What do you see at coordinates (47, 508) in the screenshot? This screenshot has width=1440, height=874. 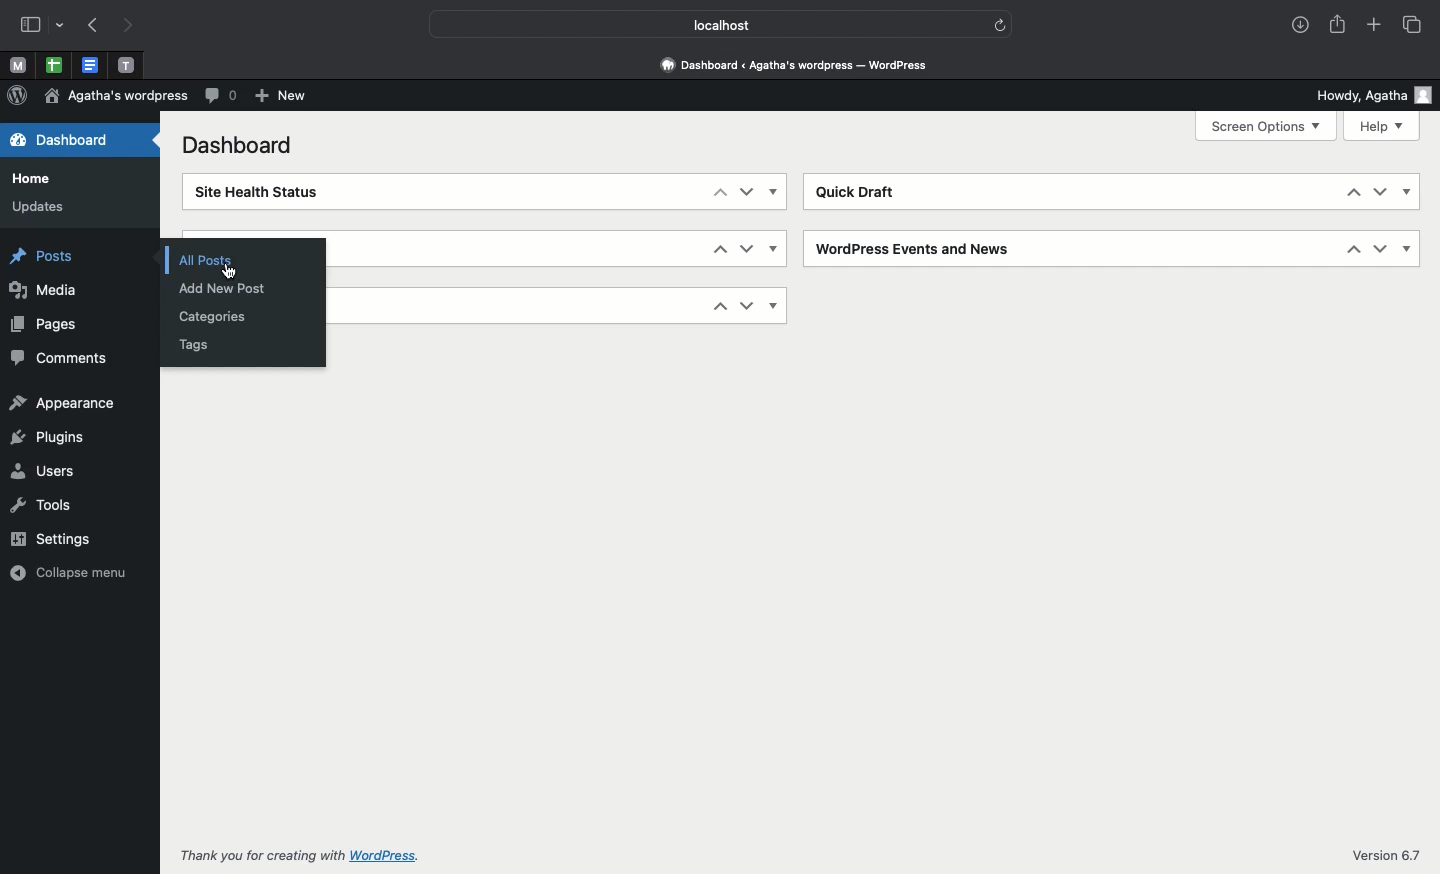 I see `Tools` at bounding box center [47, 508].